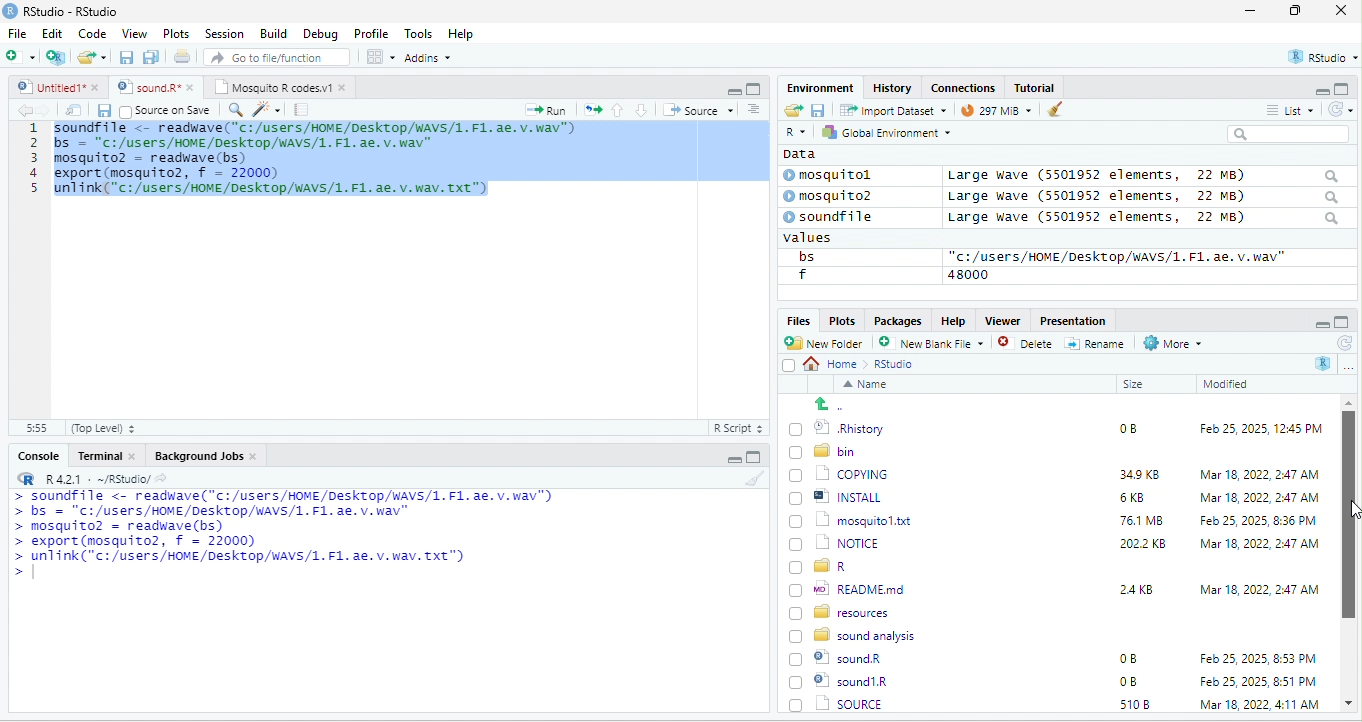  What do you see at coordinates (1044, 111) in the screenshot?
I see `brush` at bounding box center [1044, 111].